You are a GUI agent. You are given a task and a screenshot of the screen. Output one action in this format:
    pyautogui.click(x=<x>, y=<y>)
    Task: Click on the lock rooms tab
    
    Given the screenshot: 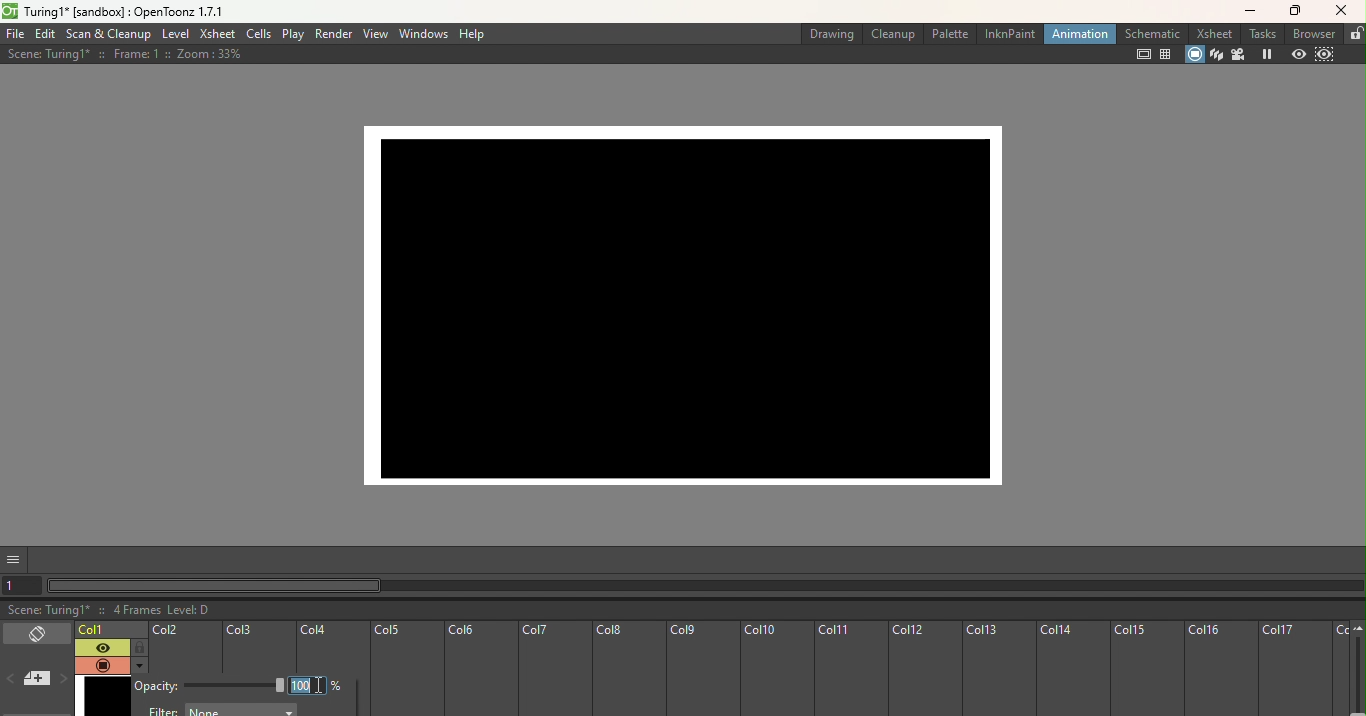 What is the action you would take?
    pyautogui.click(x=1354, y=32)
    